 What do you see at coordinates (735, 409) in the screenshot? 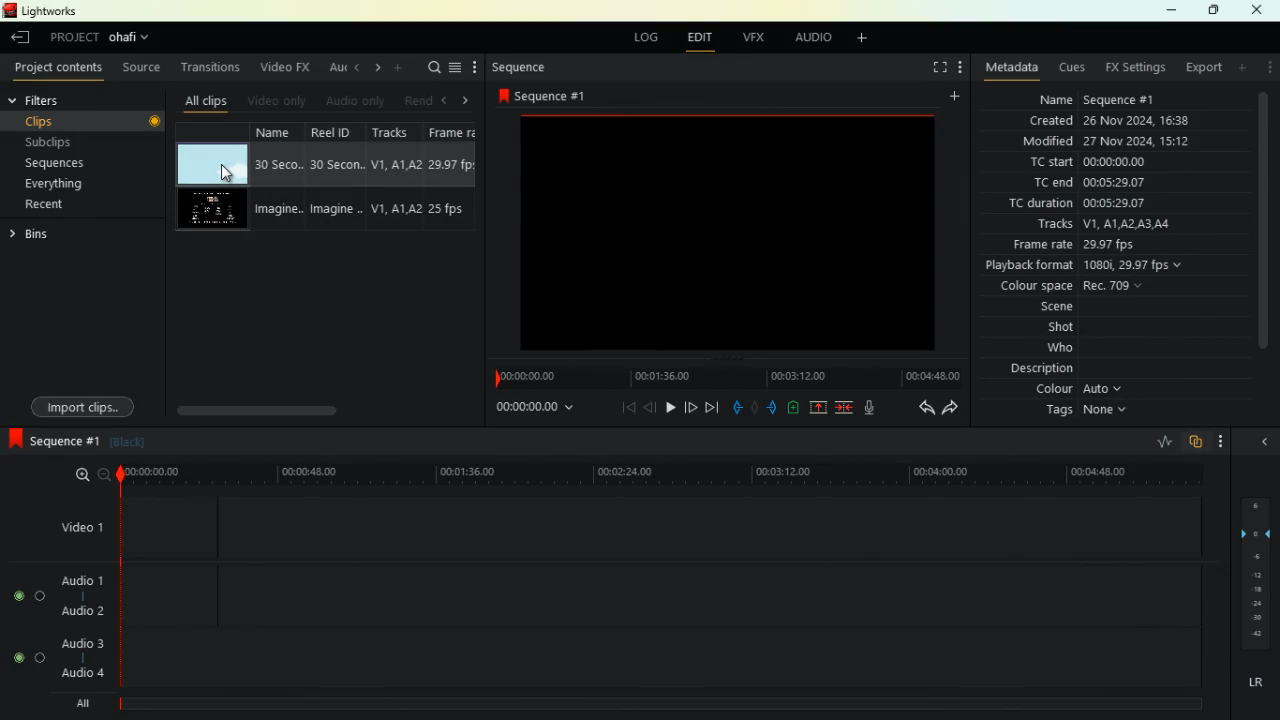
I see `pull` at bounding box center [735, 409].